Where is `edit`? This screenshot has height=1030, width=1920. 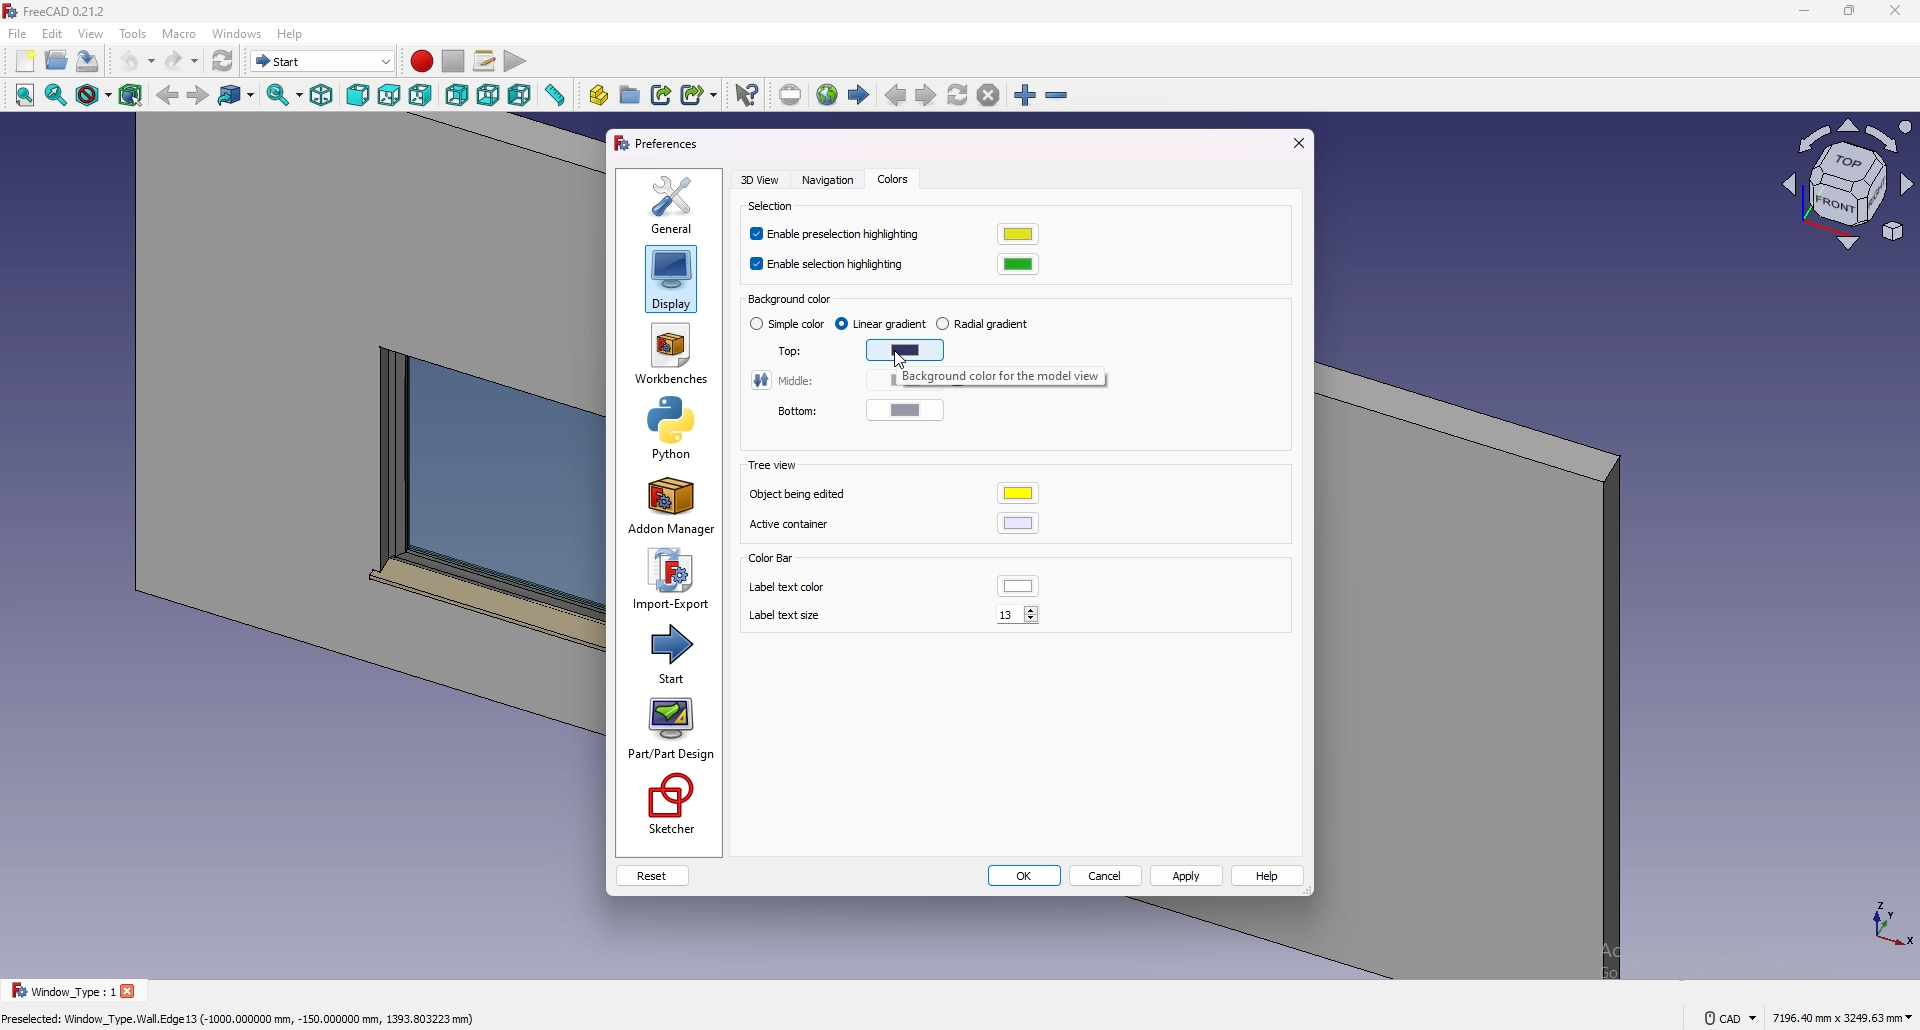
edit is located at coordinates (53, 33).